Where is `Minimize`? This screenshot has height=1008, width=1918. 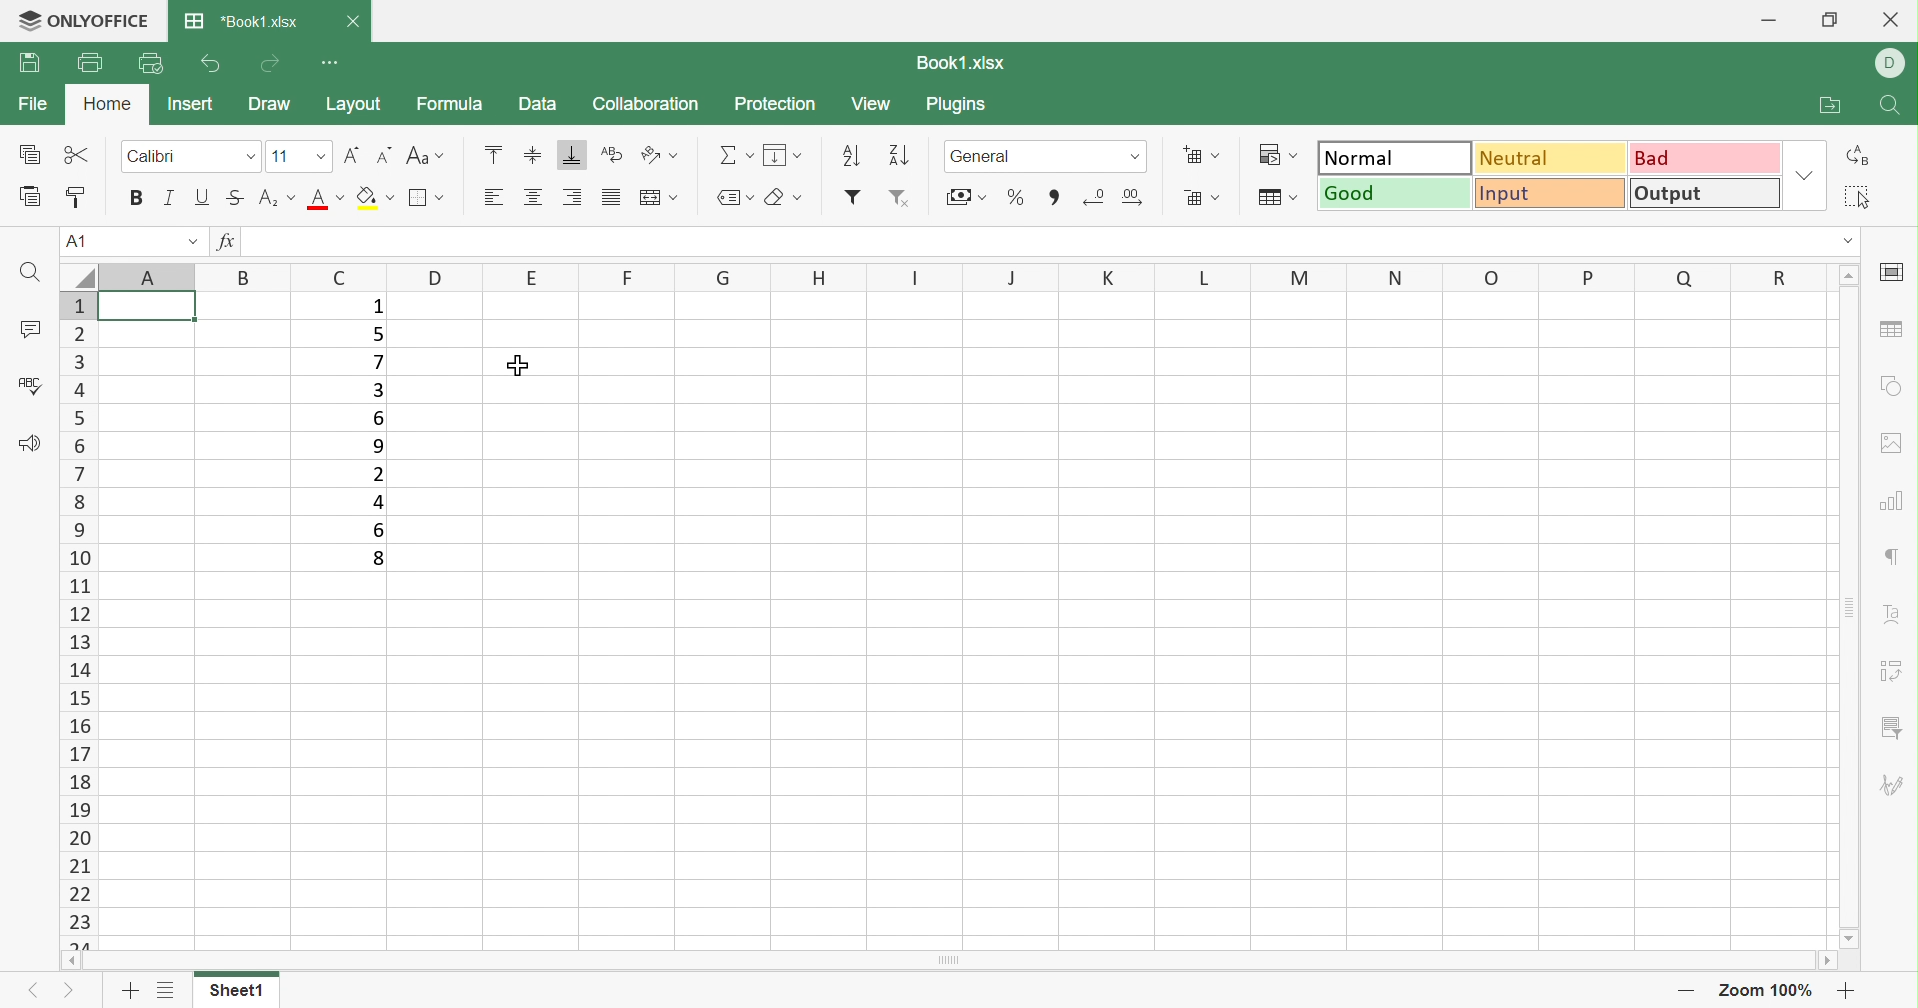 Minimize is located at coordinates (1769, 21).